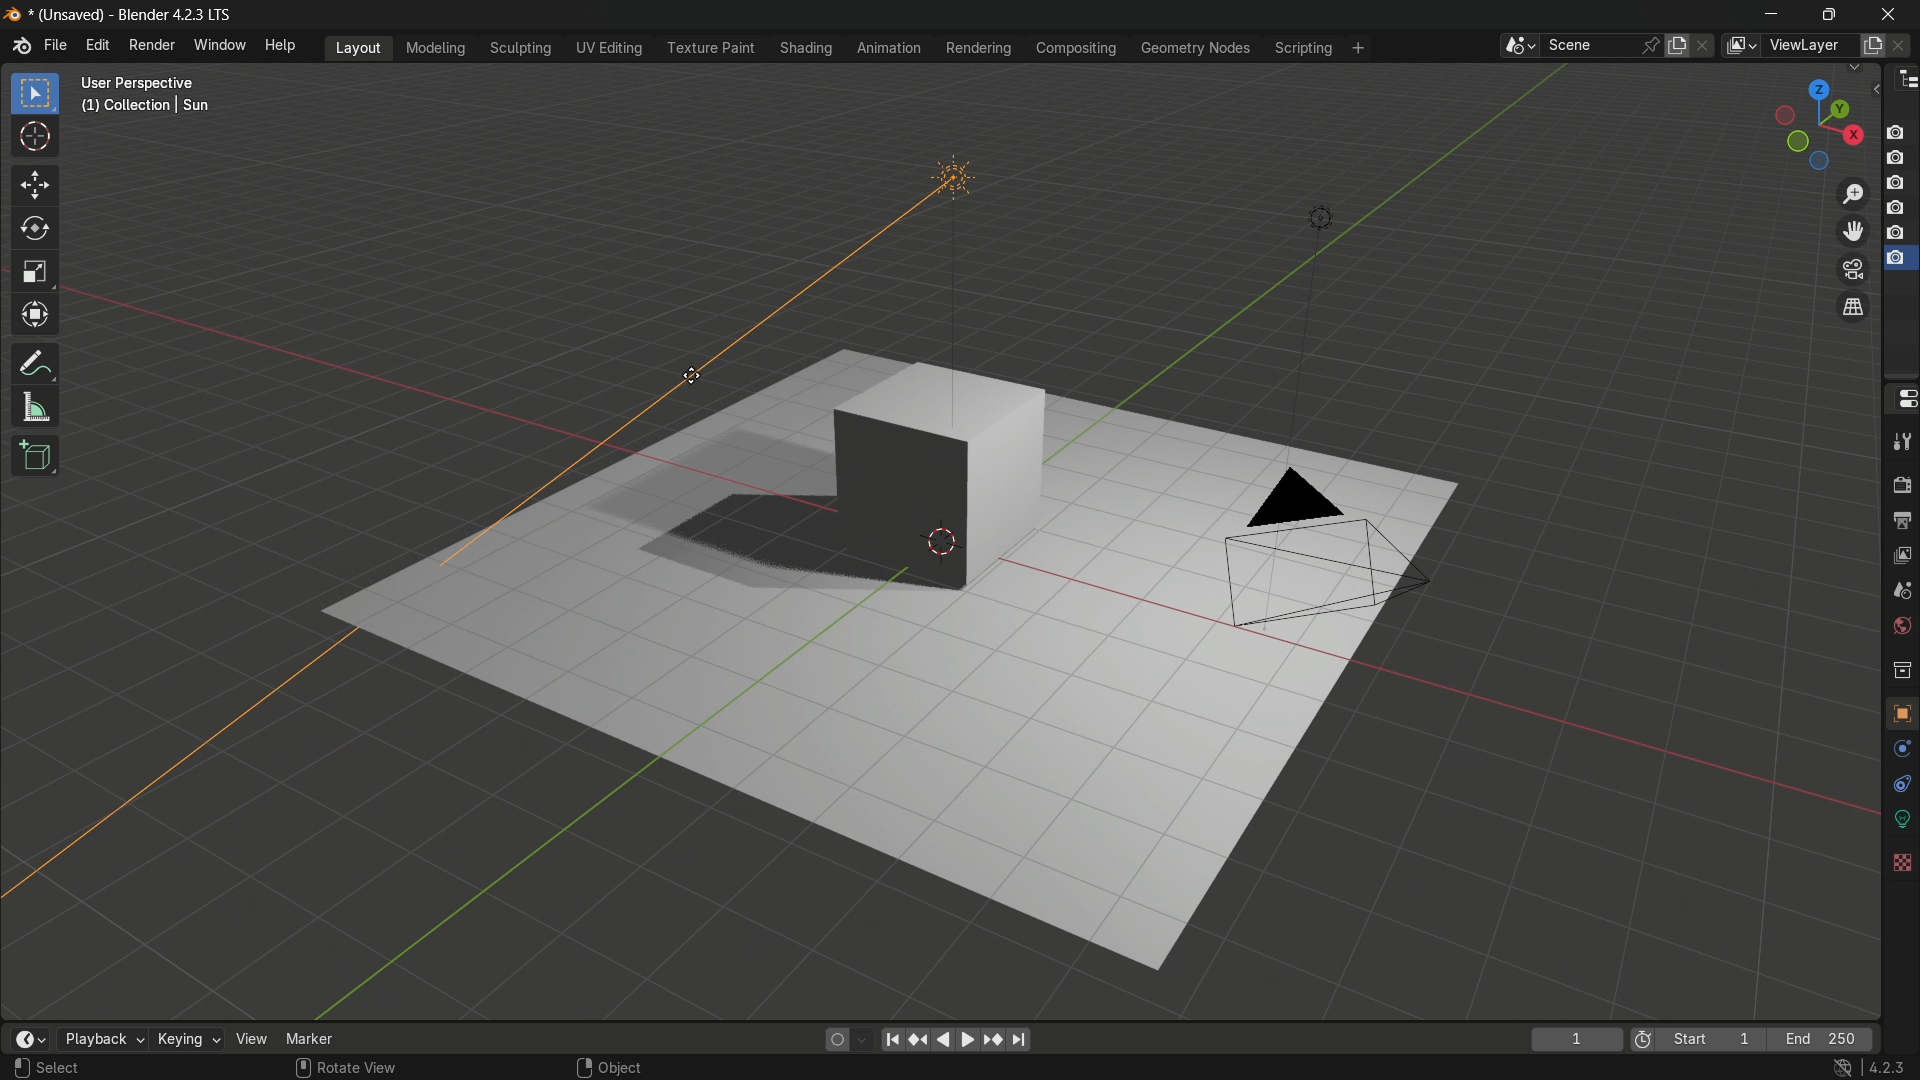  What do you see at coordinates (221, 47) in the screenshot?
I see `window` at bounding box center [221, 47].